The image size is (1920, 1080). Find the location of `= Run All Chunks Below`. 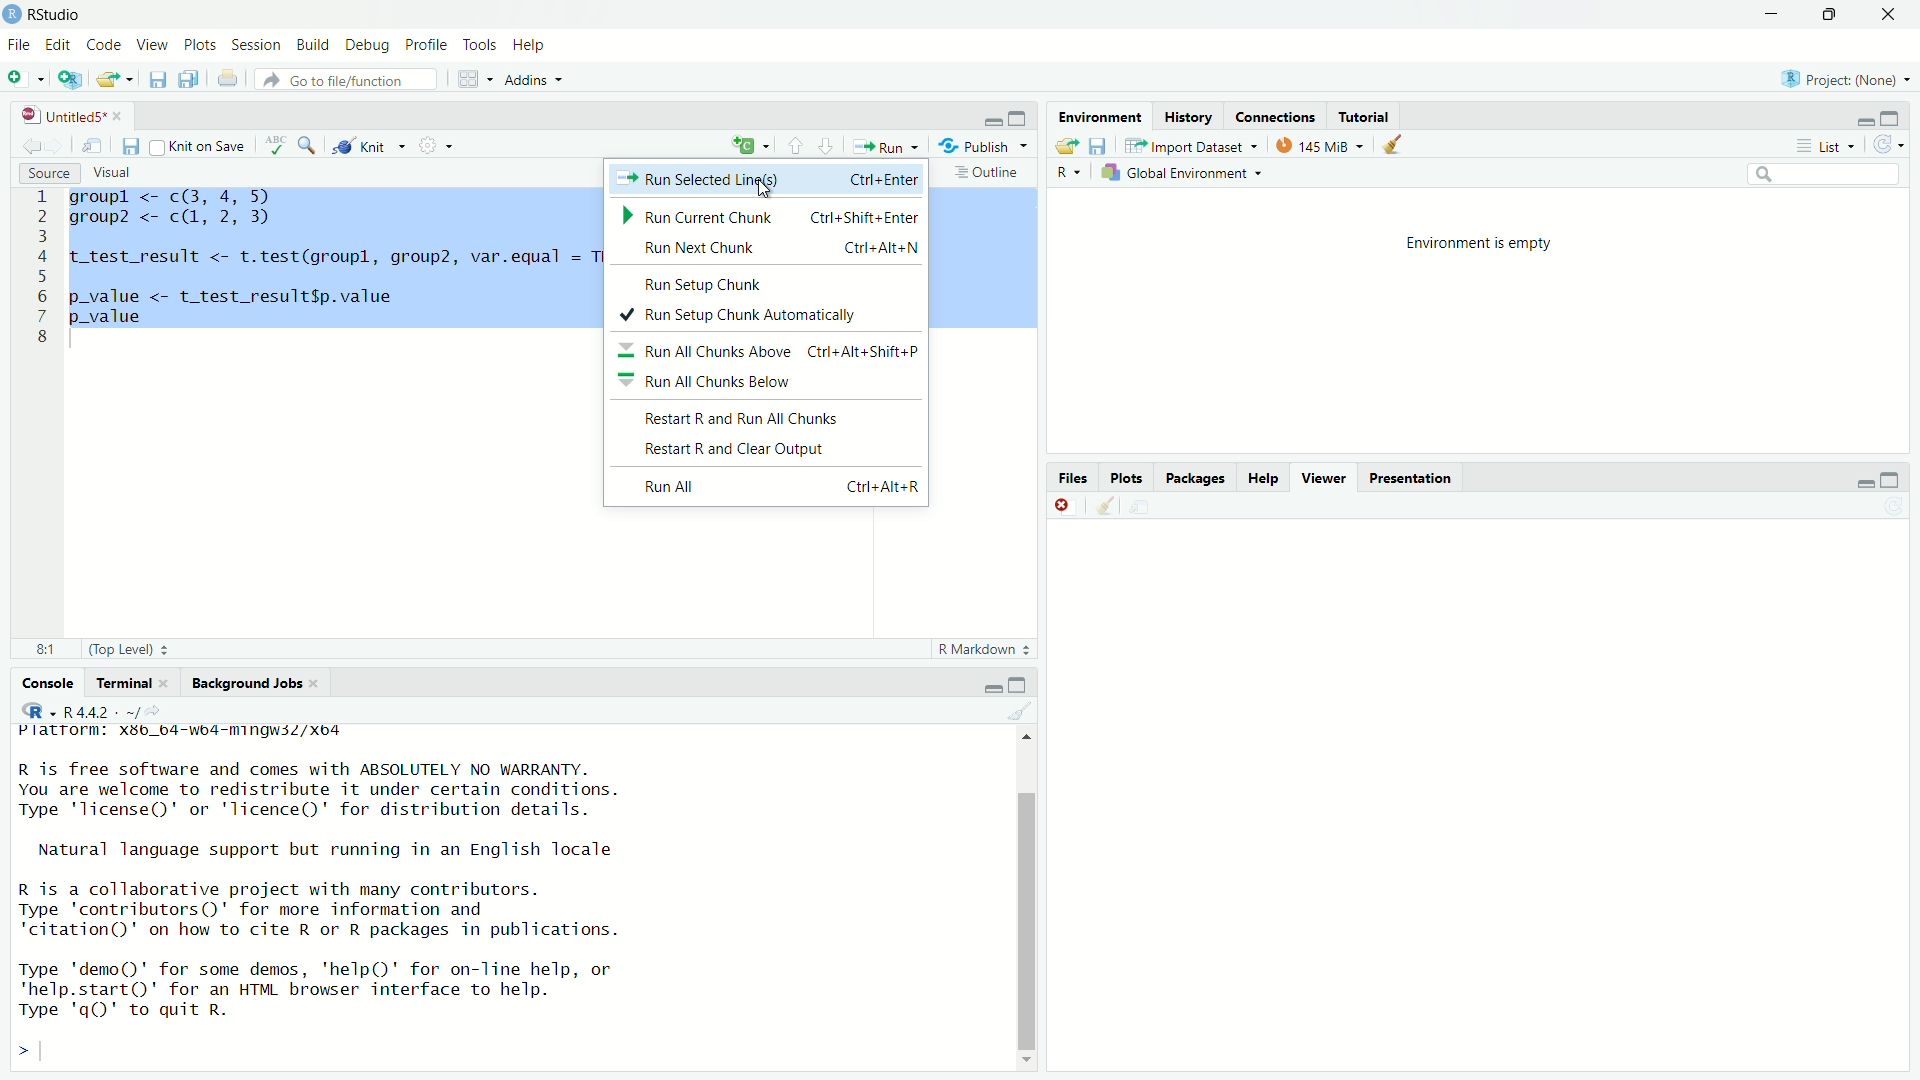

= Run All Chunks Below is located at coordinates (712, 380).